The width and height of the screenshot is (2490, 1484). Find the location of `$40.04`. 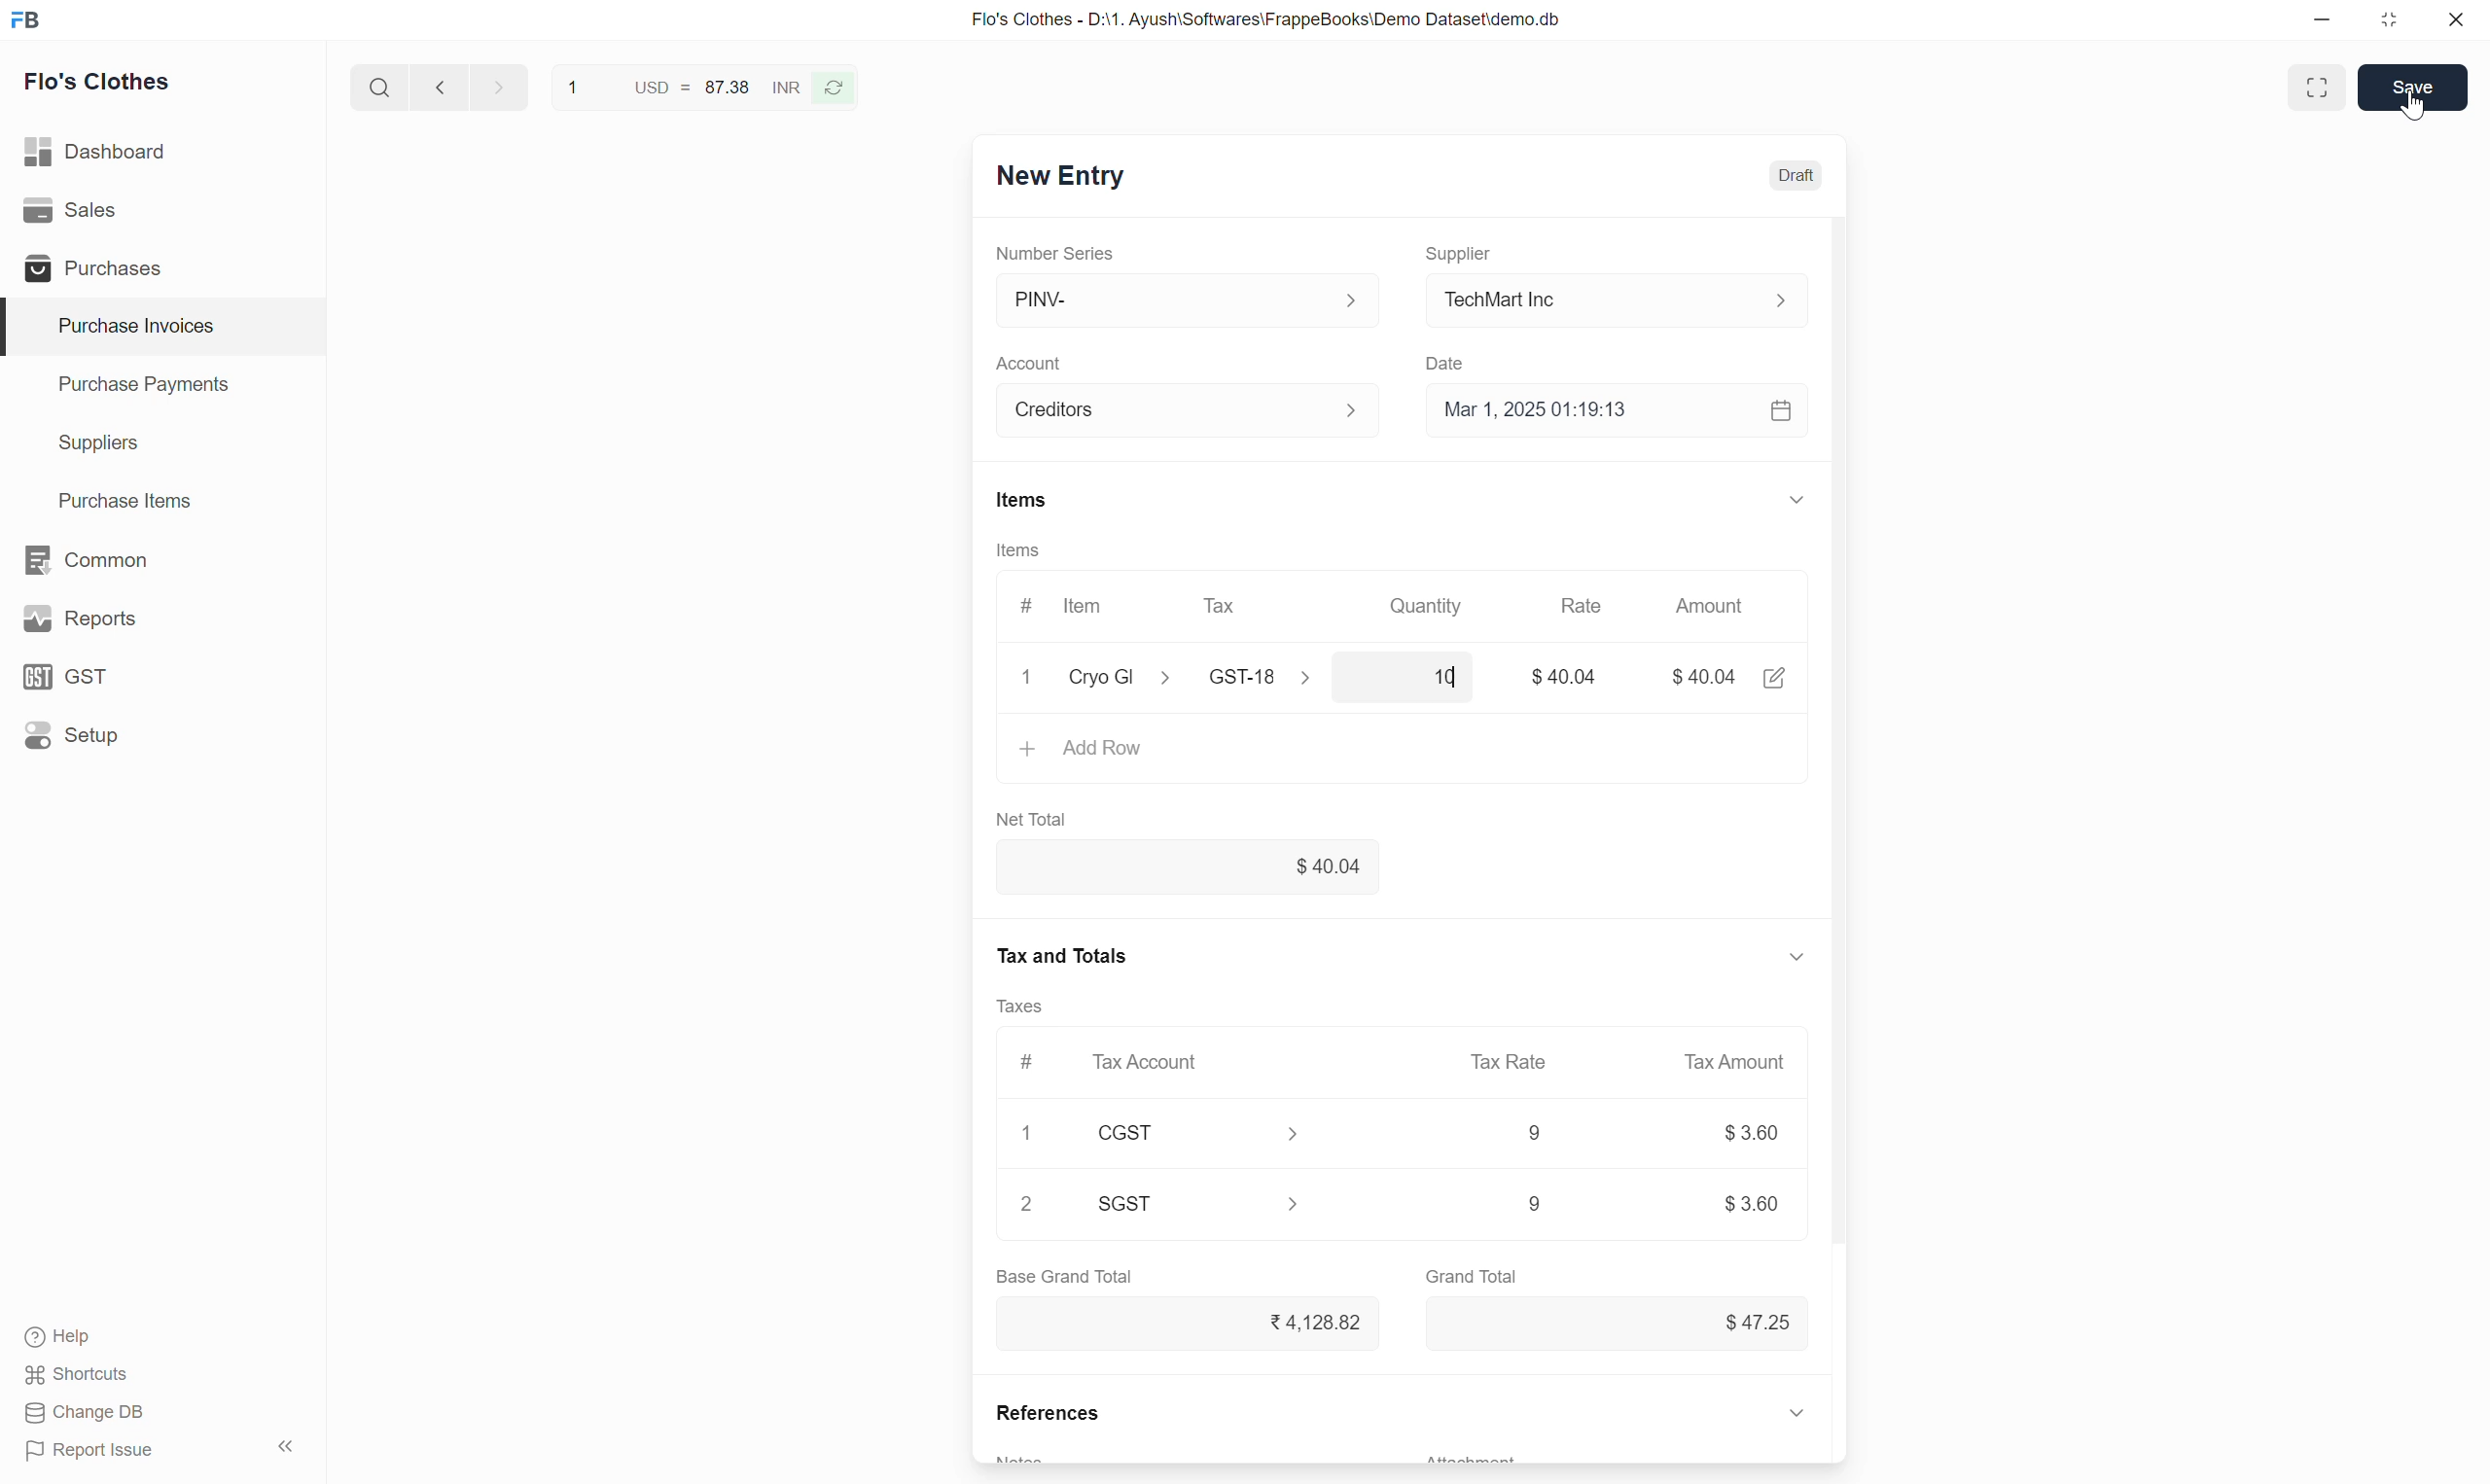

$40.04 is located at coordinates (1708, 674).